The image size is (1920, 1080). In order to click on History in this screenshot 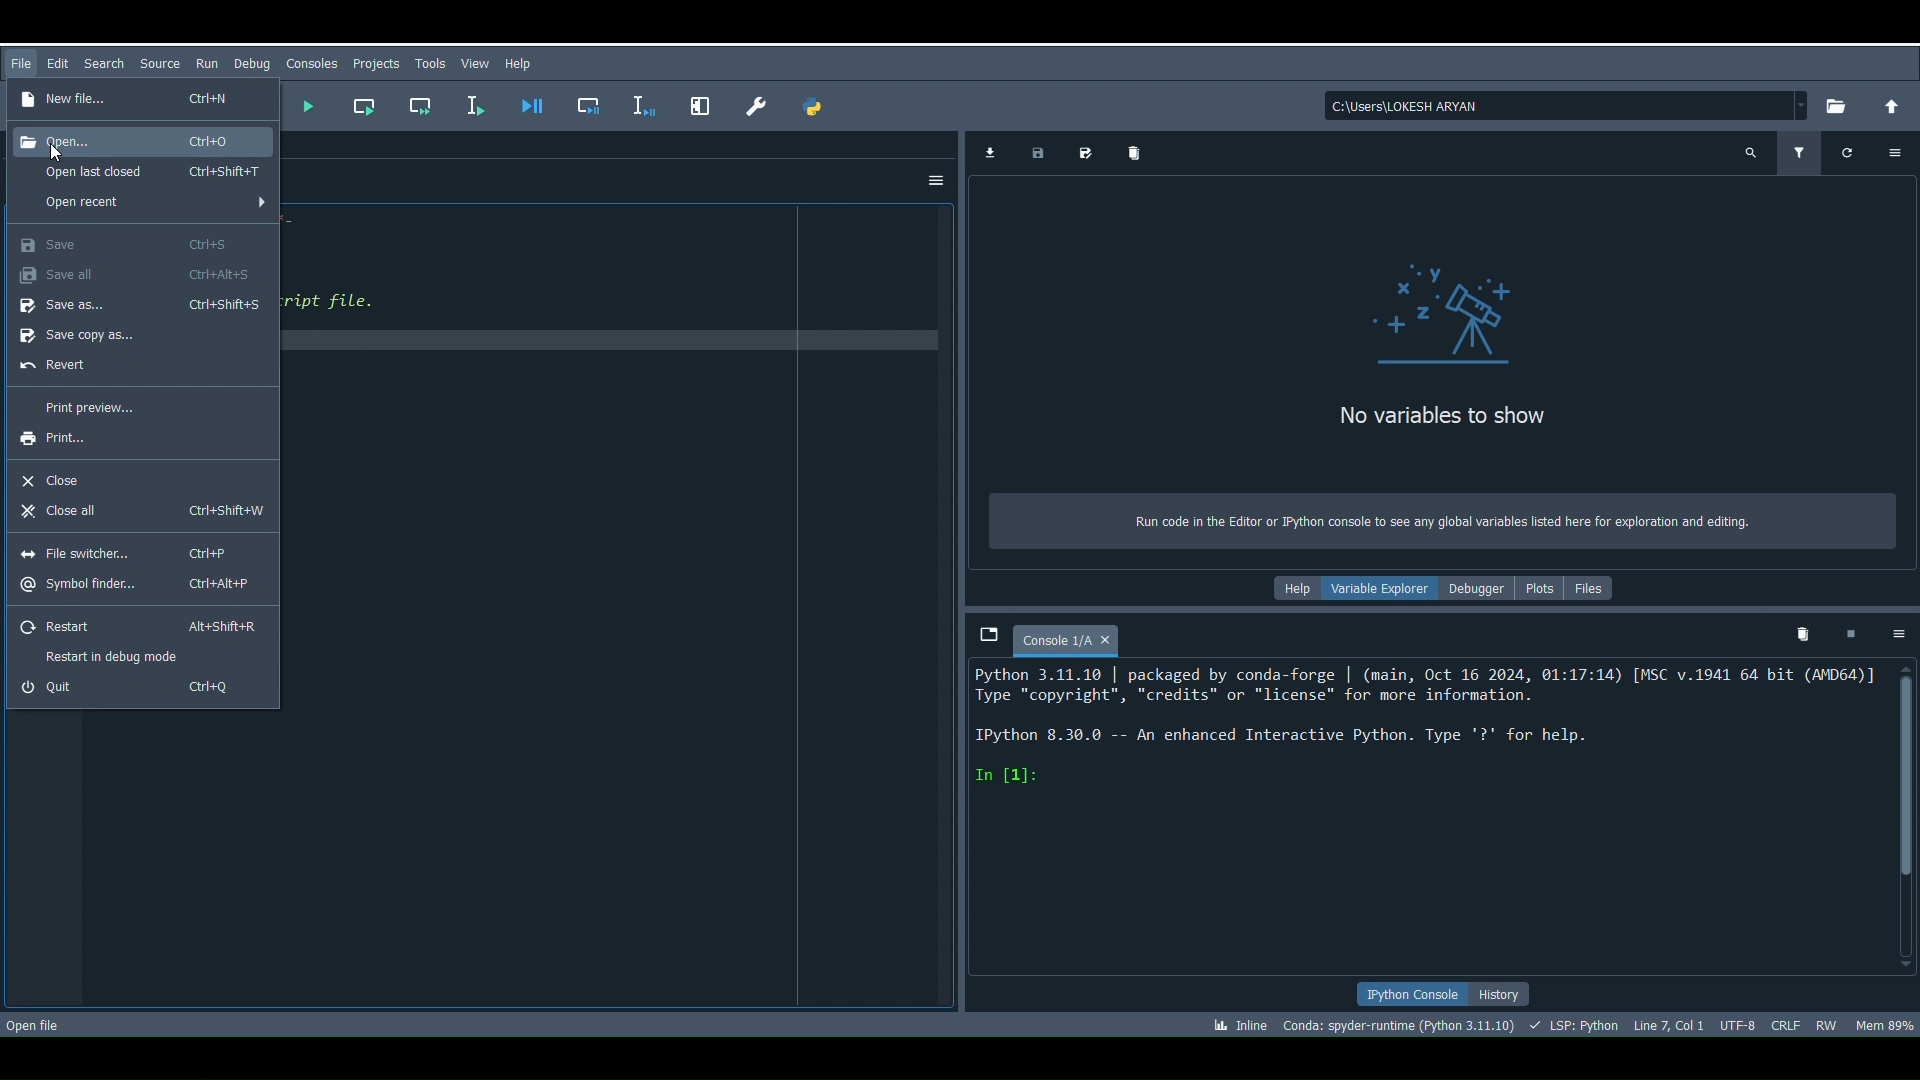, I will do `click(1502, 993)`.